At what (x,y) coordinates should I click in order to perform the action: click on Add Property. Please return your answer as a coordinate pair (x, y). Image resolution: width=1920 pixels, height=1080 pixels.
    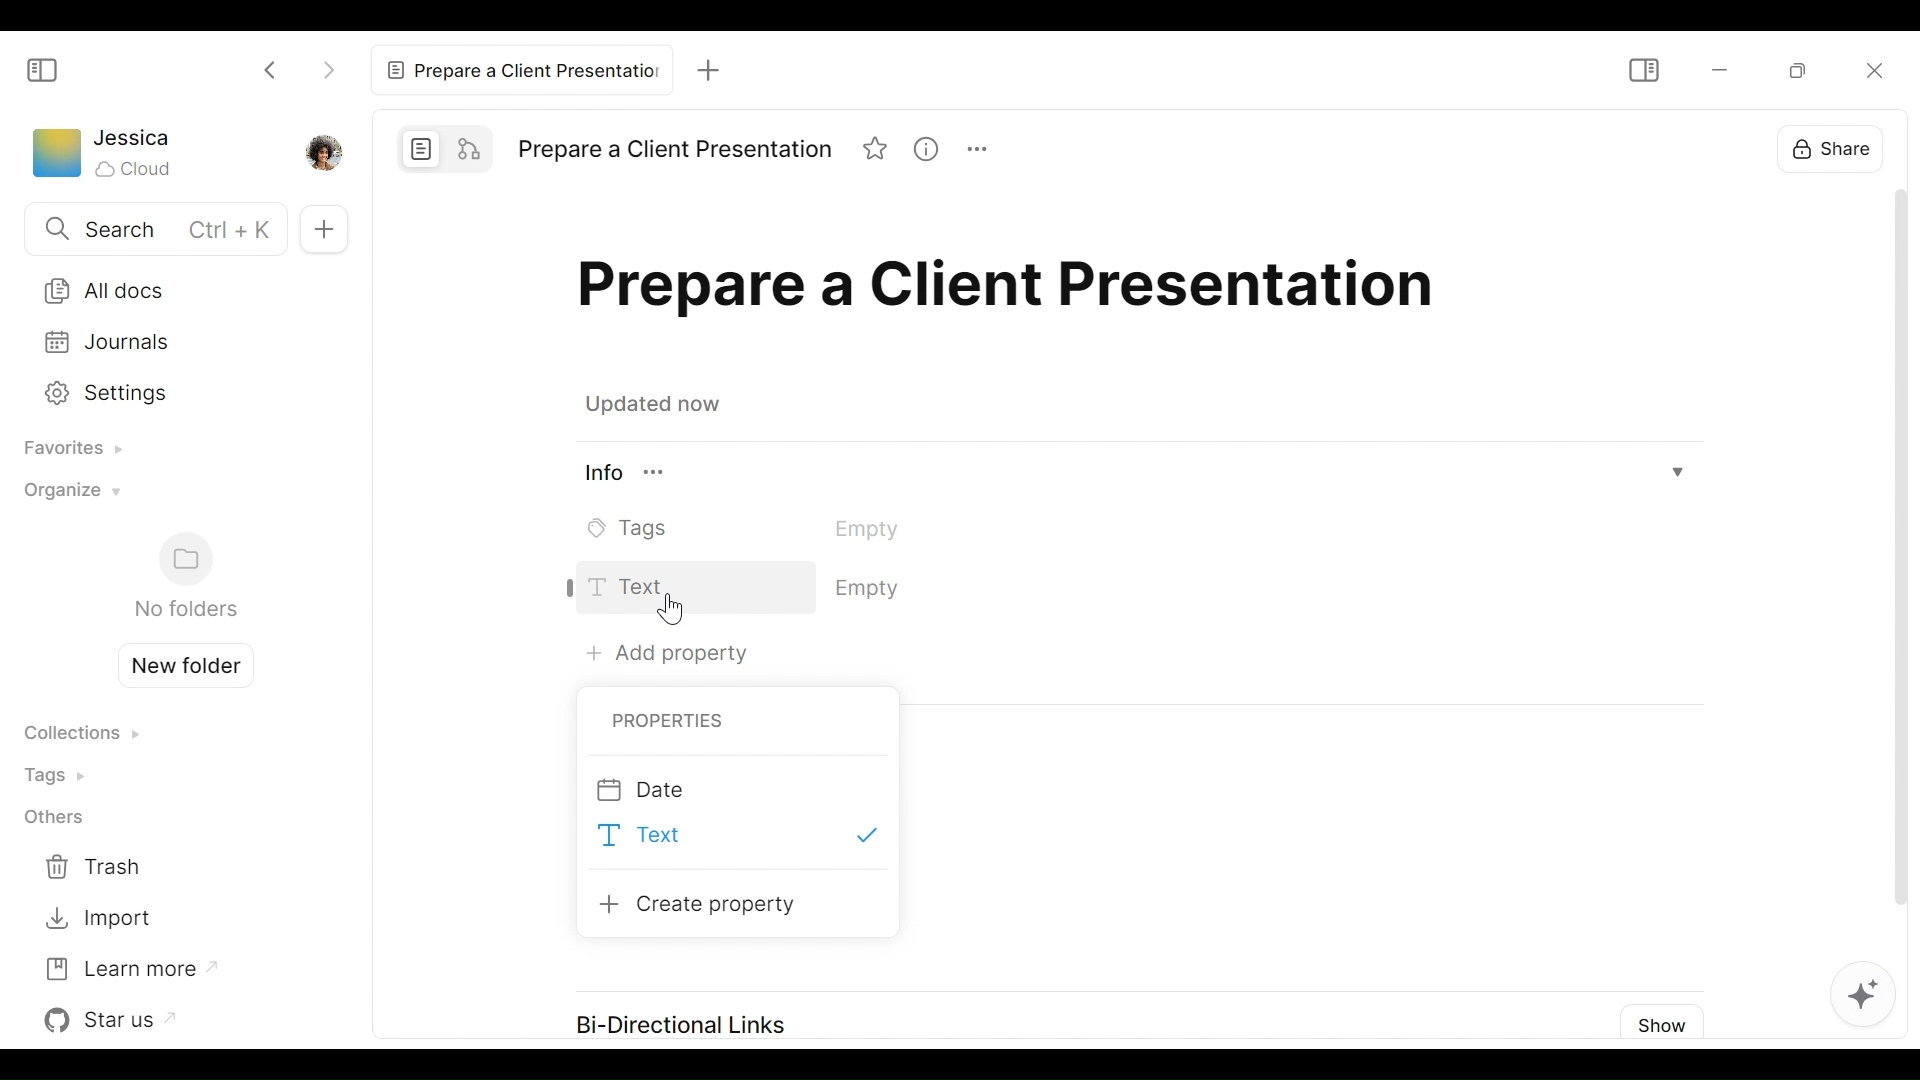
    Looking at the image, I should click on (654, 654).